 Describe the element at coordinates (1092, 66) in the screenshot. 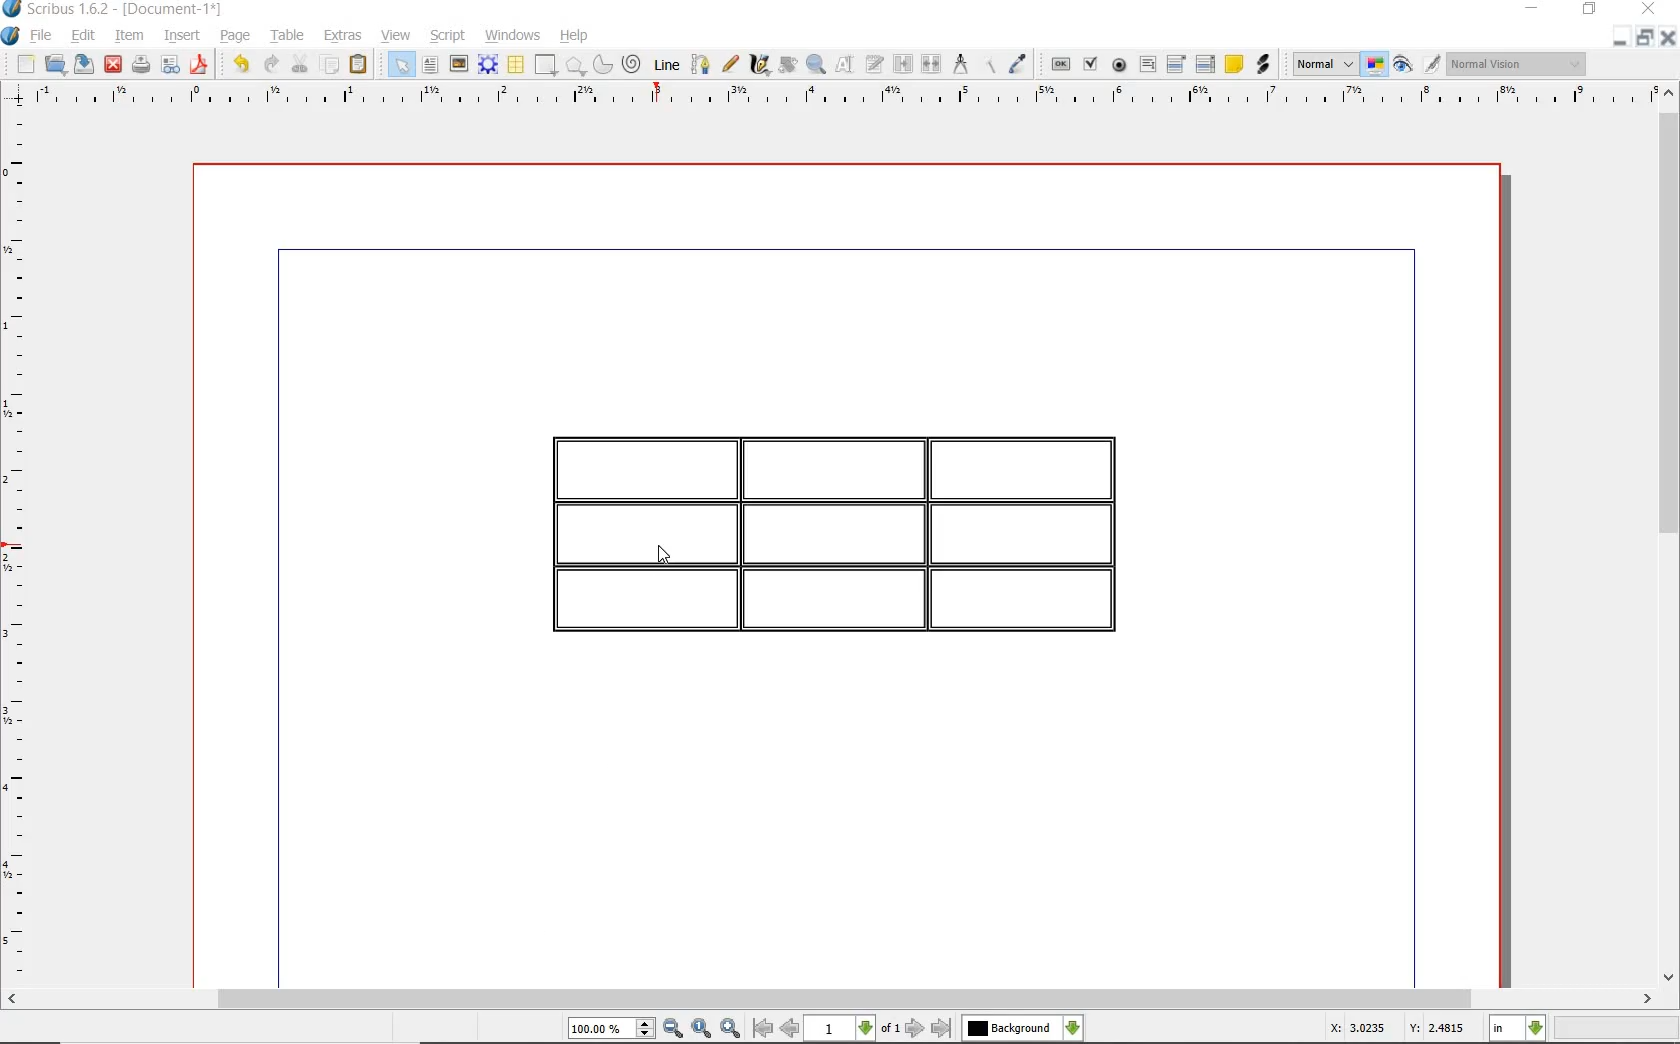

I see `pdf check box` at that location.